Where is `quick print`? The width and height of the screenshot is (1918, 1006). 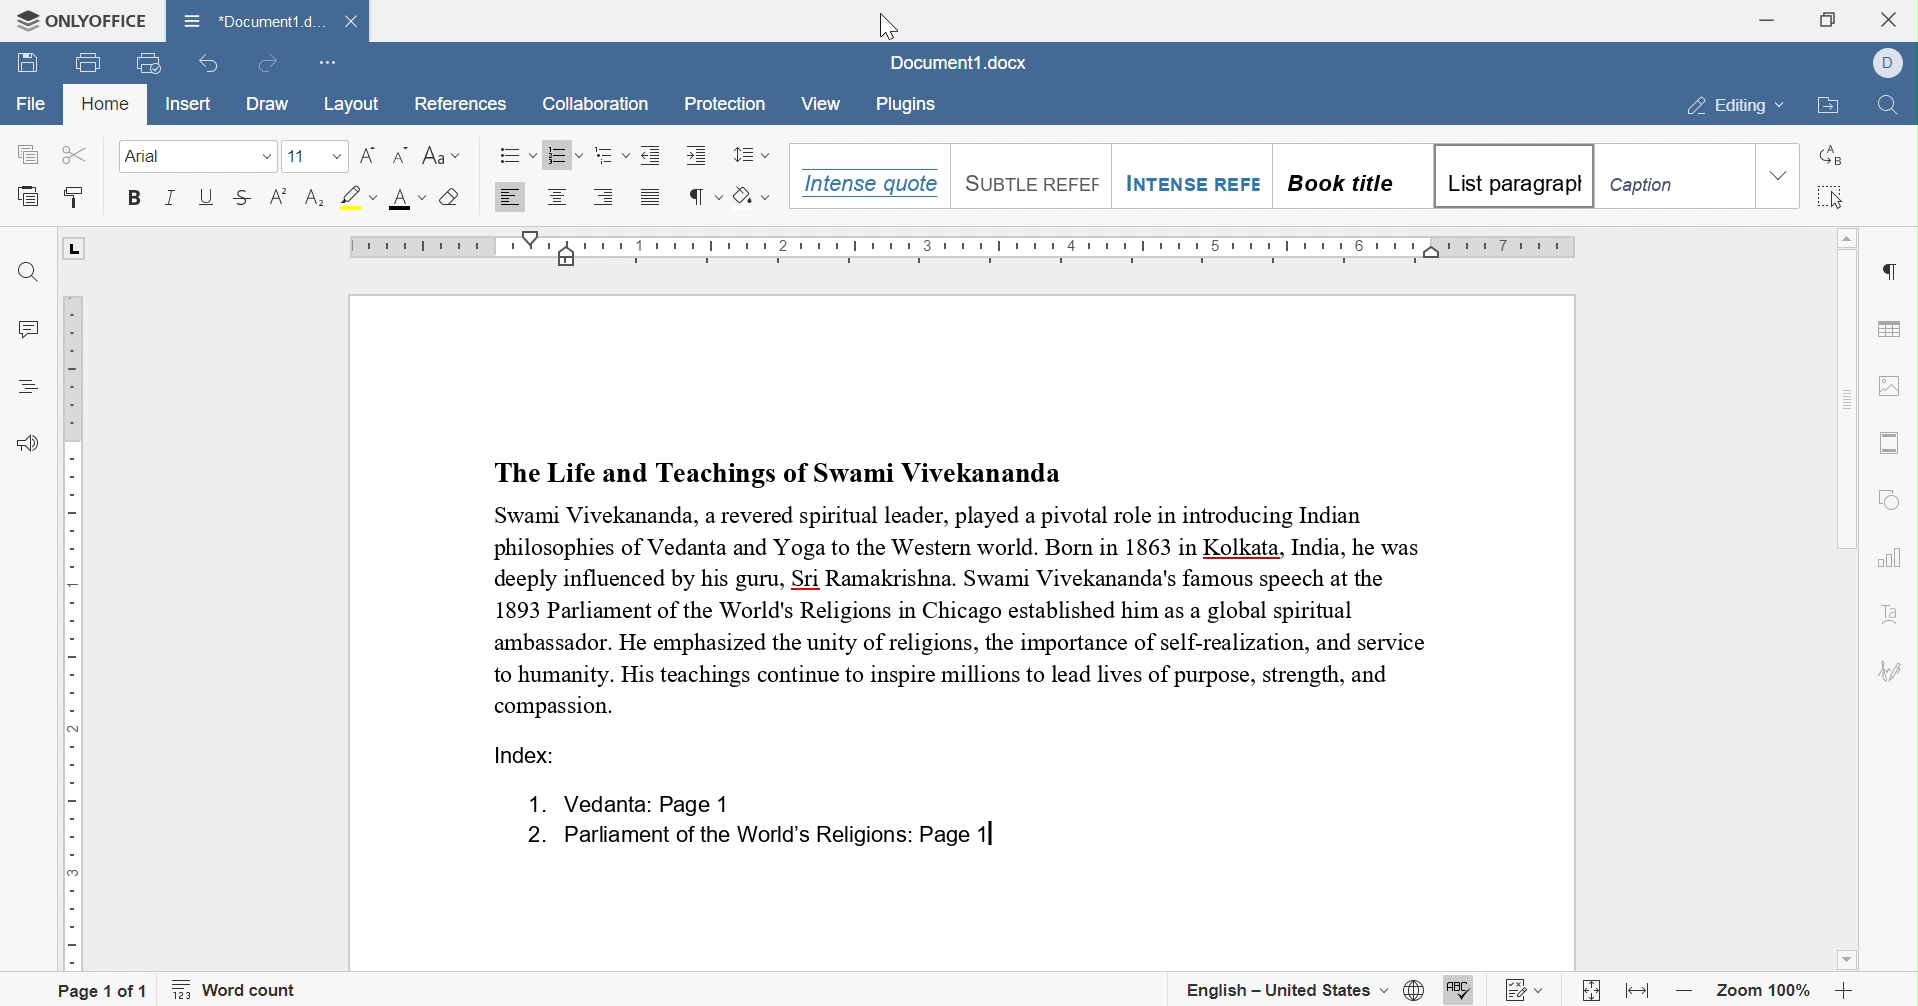 quick print is located at coordinates (143, 62).